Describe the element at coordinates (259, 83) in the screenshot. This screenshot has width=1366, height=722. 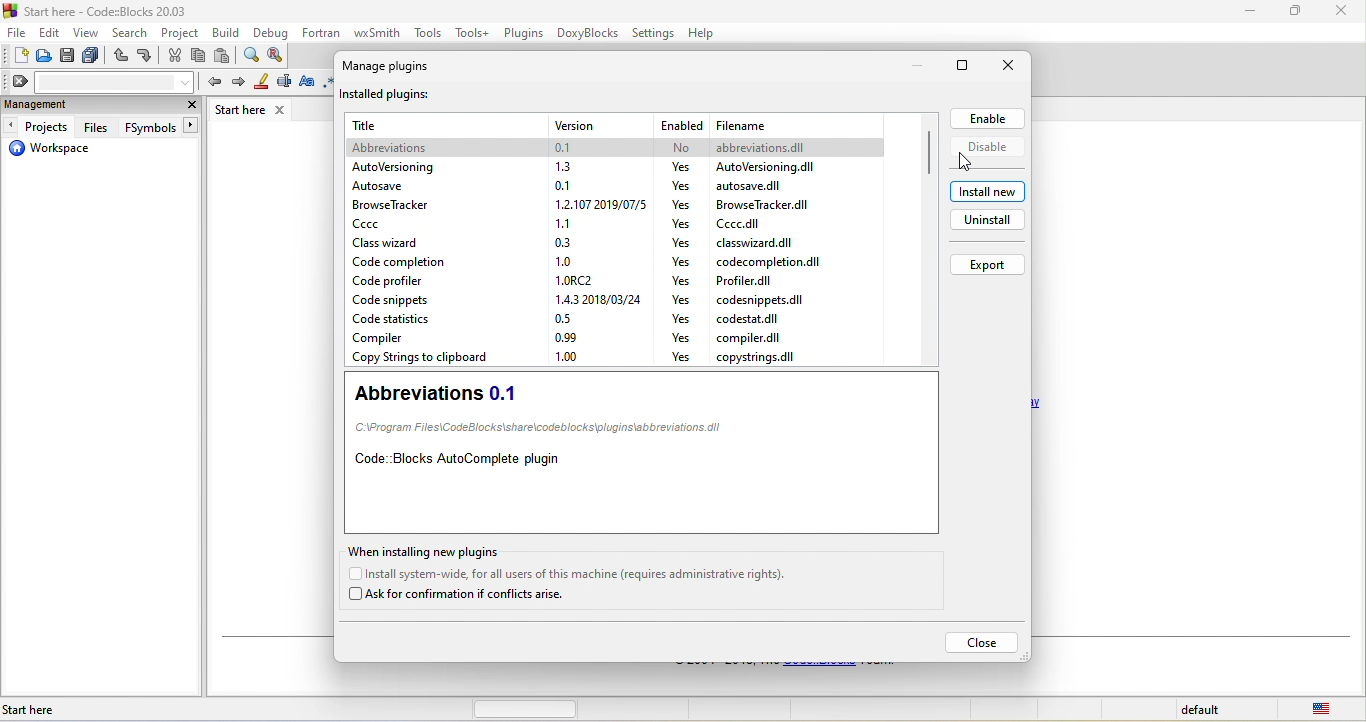
I see `highlight` at that location.